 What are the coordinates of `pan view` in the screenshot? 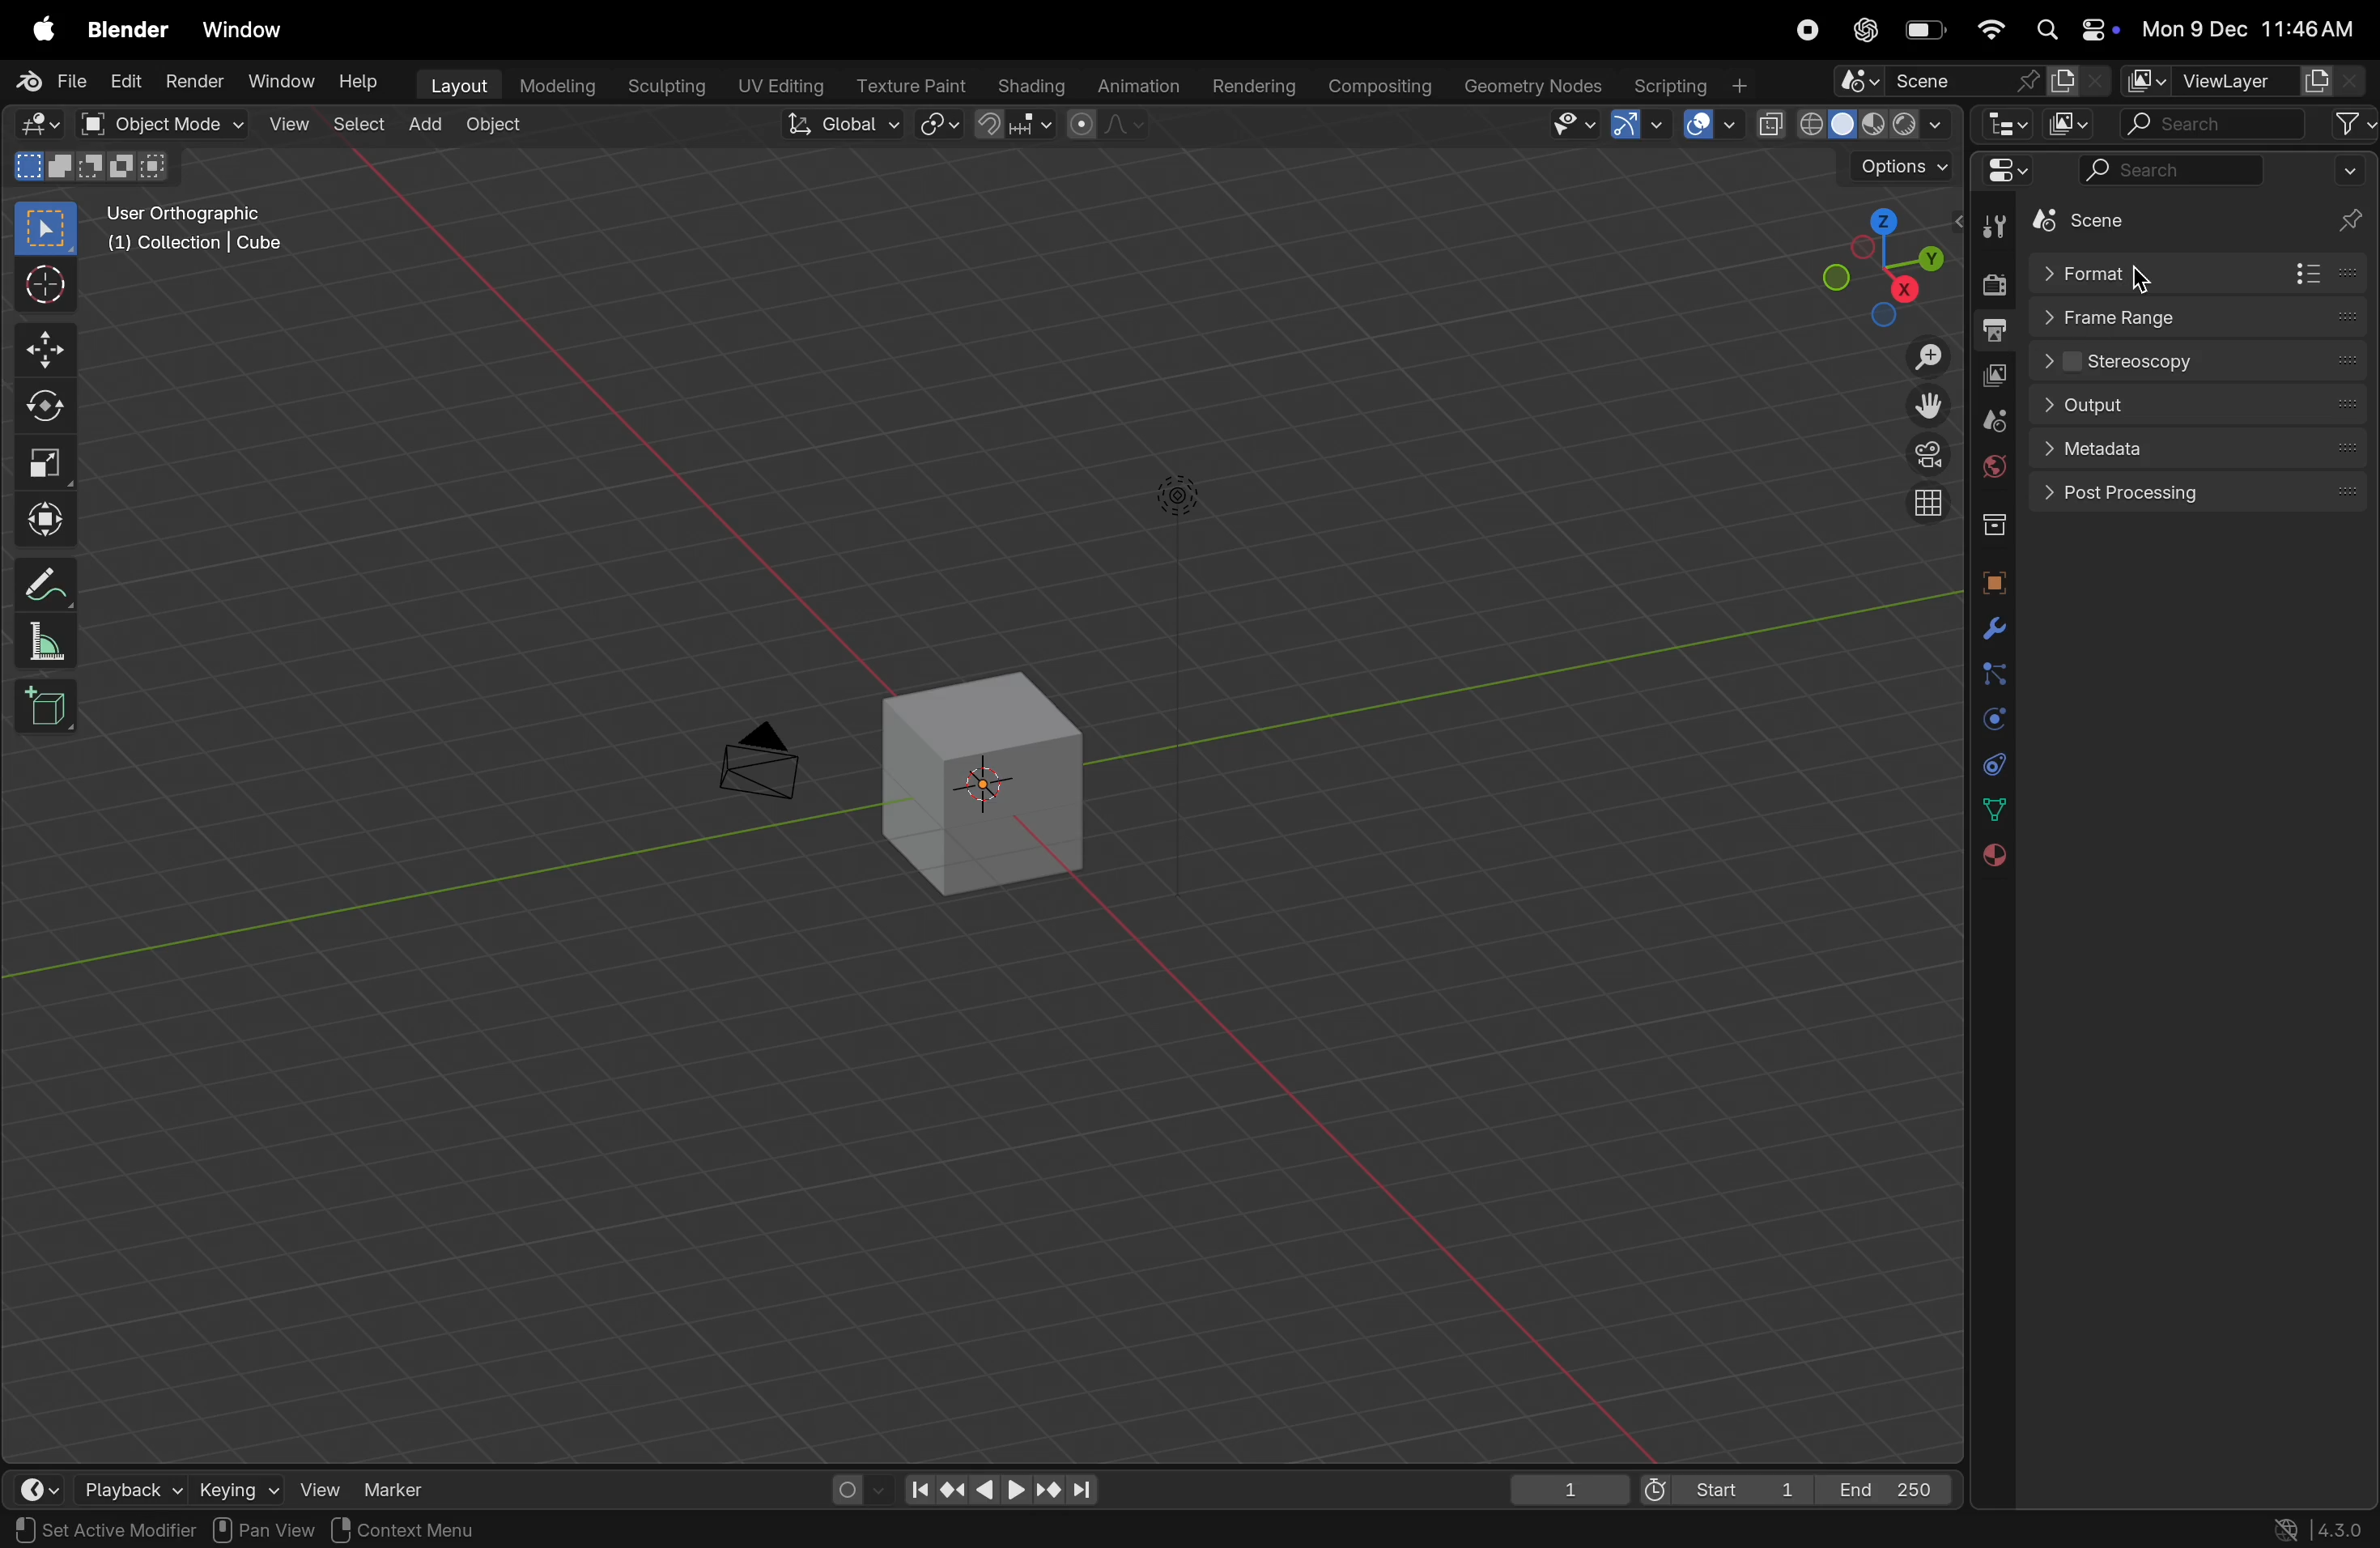 It's located at (61, 1531).